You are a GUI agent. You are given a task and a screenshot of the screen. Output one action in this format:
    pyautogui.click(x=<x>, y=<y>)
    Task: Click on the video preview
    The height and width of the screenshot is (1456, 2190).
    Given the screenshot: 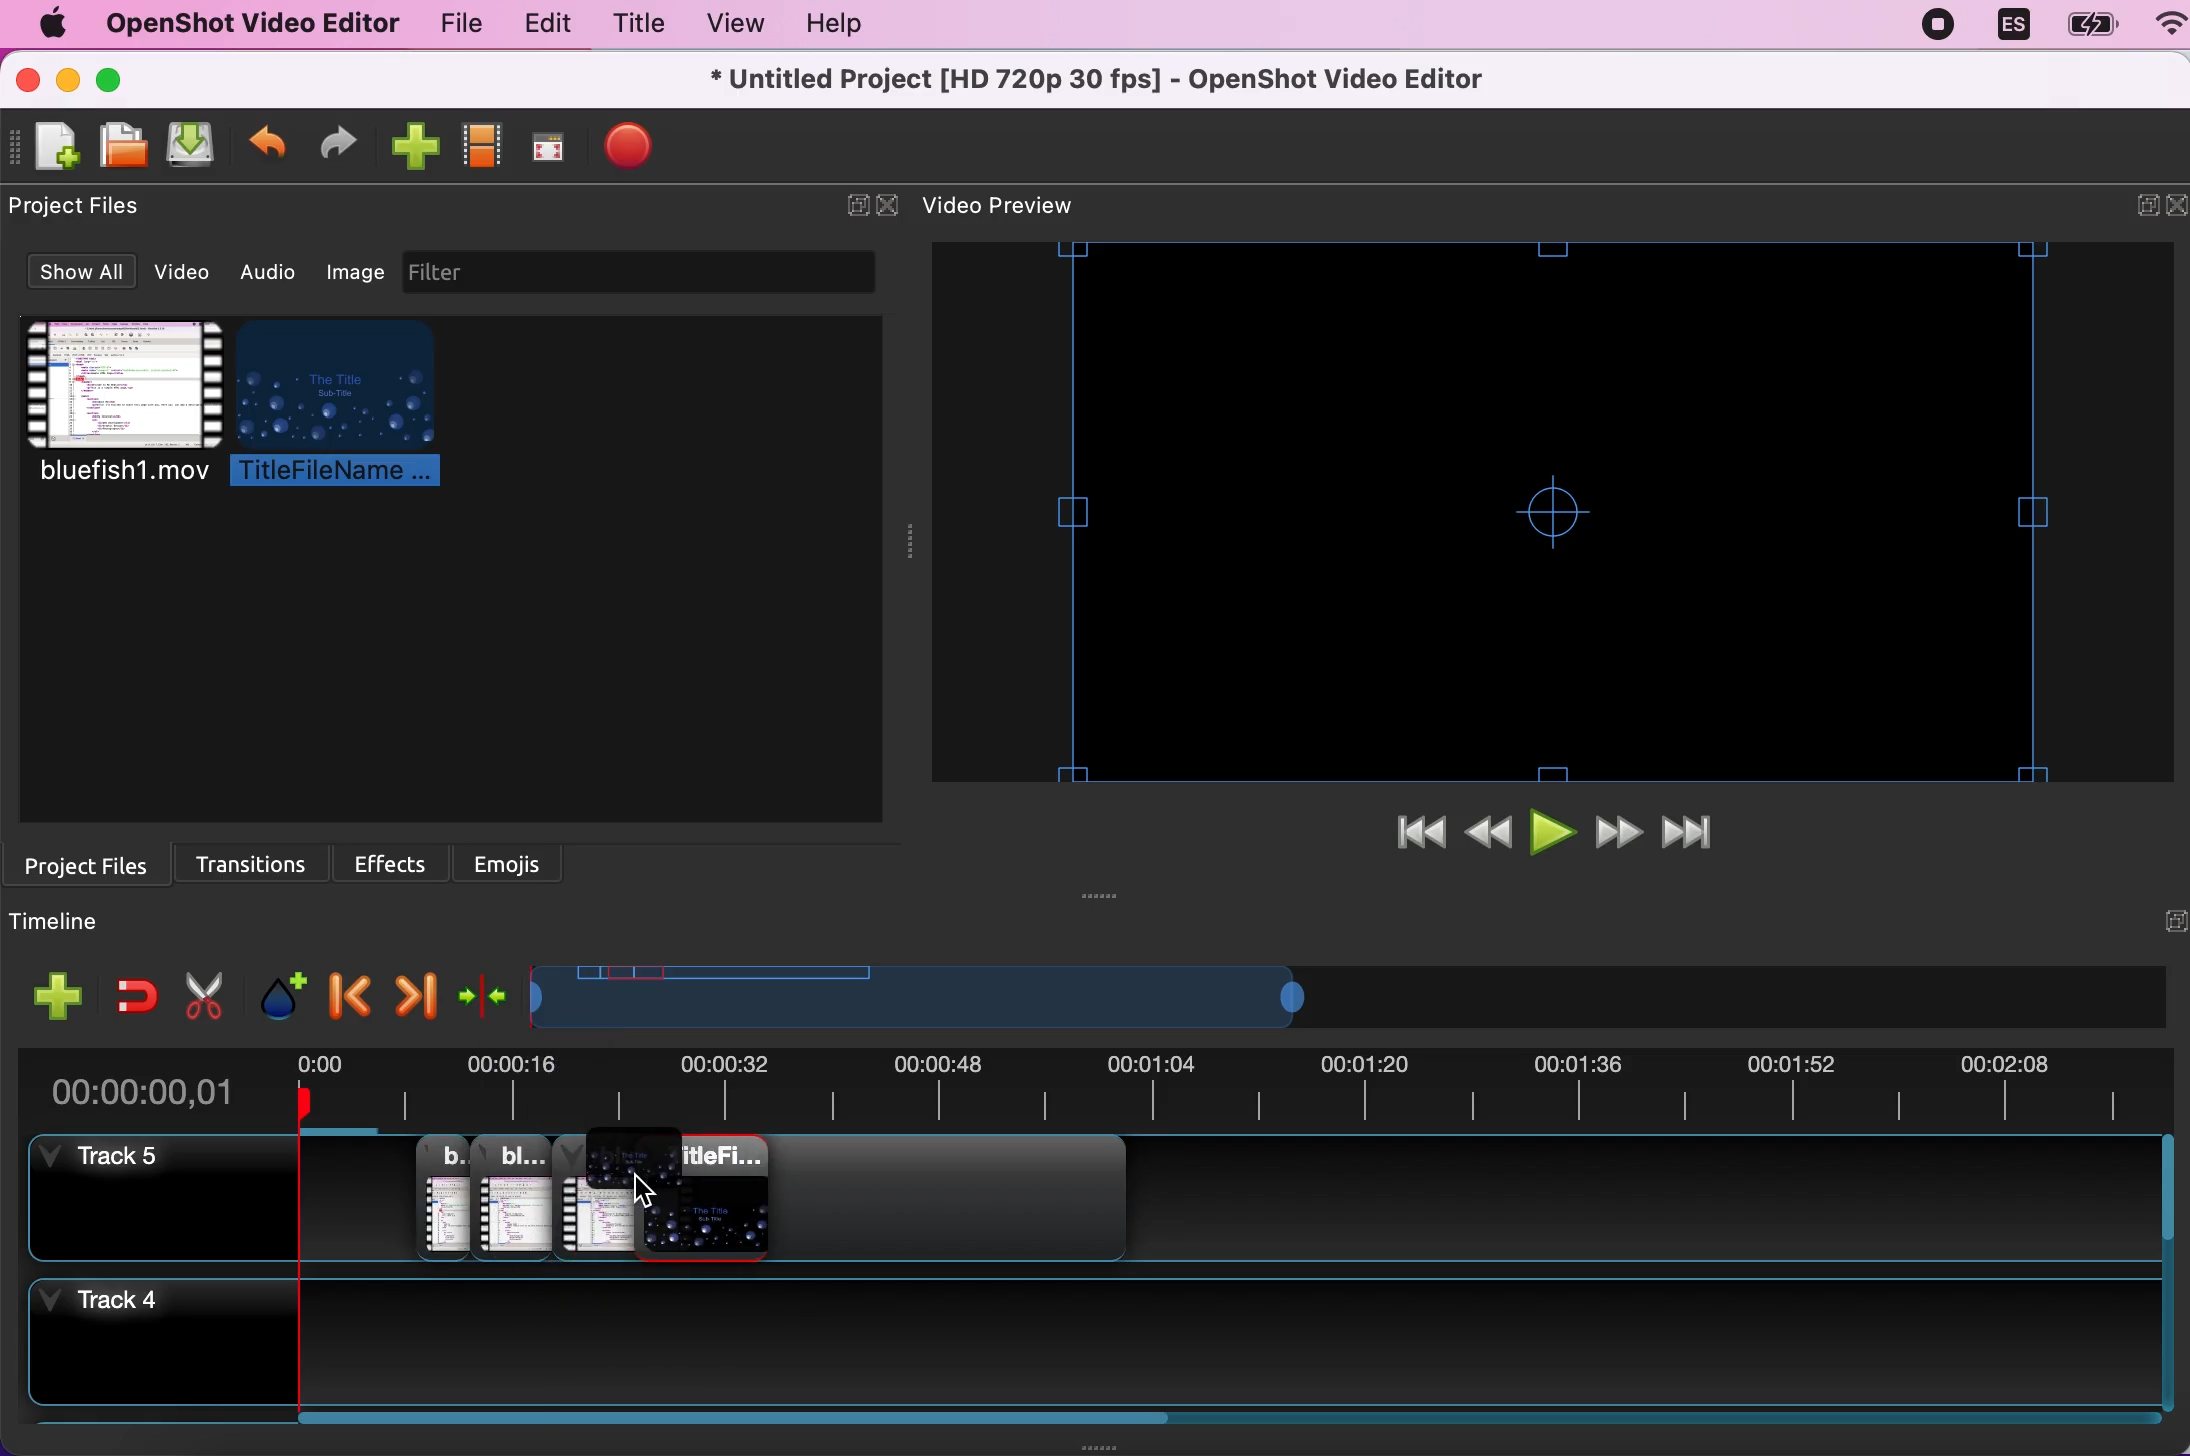 What is the action you would take?
    pyautogui.click(x=1020, y=207)
    